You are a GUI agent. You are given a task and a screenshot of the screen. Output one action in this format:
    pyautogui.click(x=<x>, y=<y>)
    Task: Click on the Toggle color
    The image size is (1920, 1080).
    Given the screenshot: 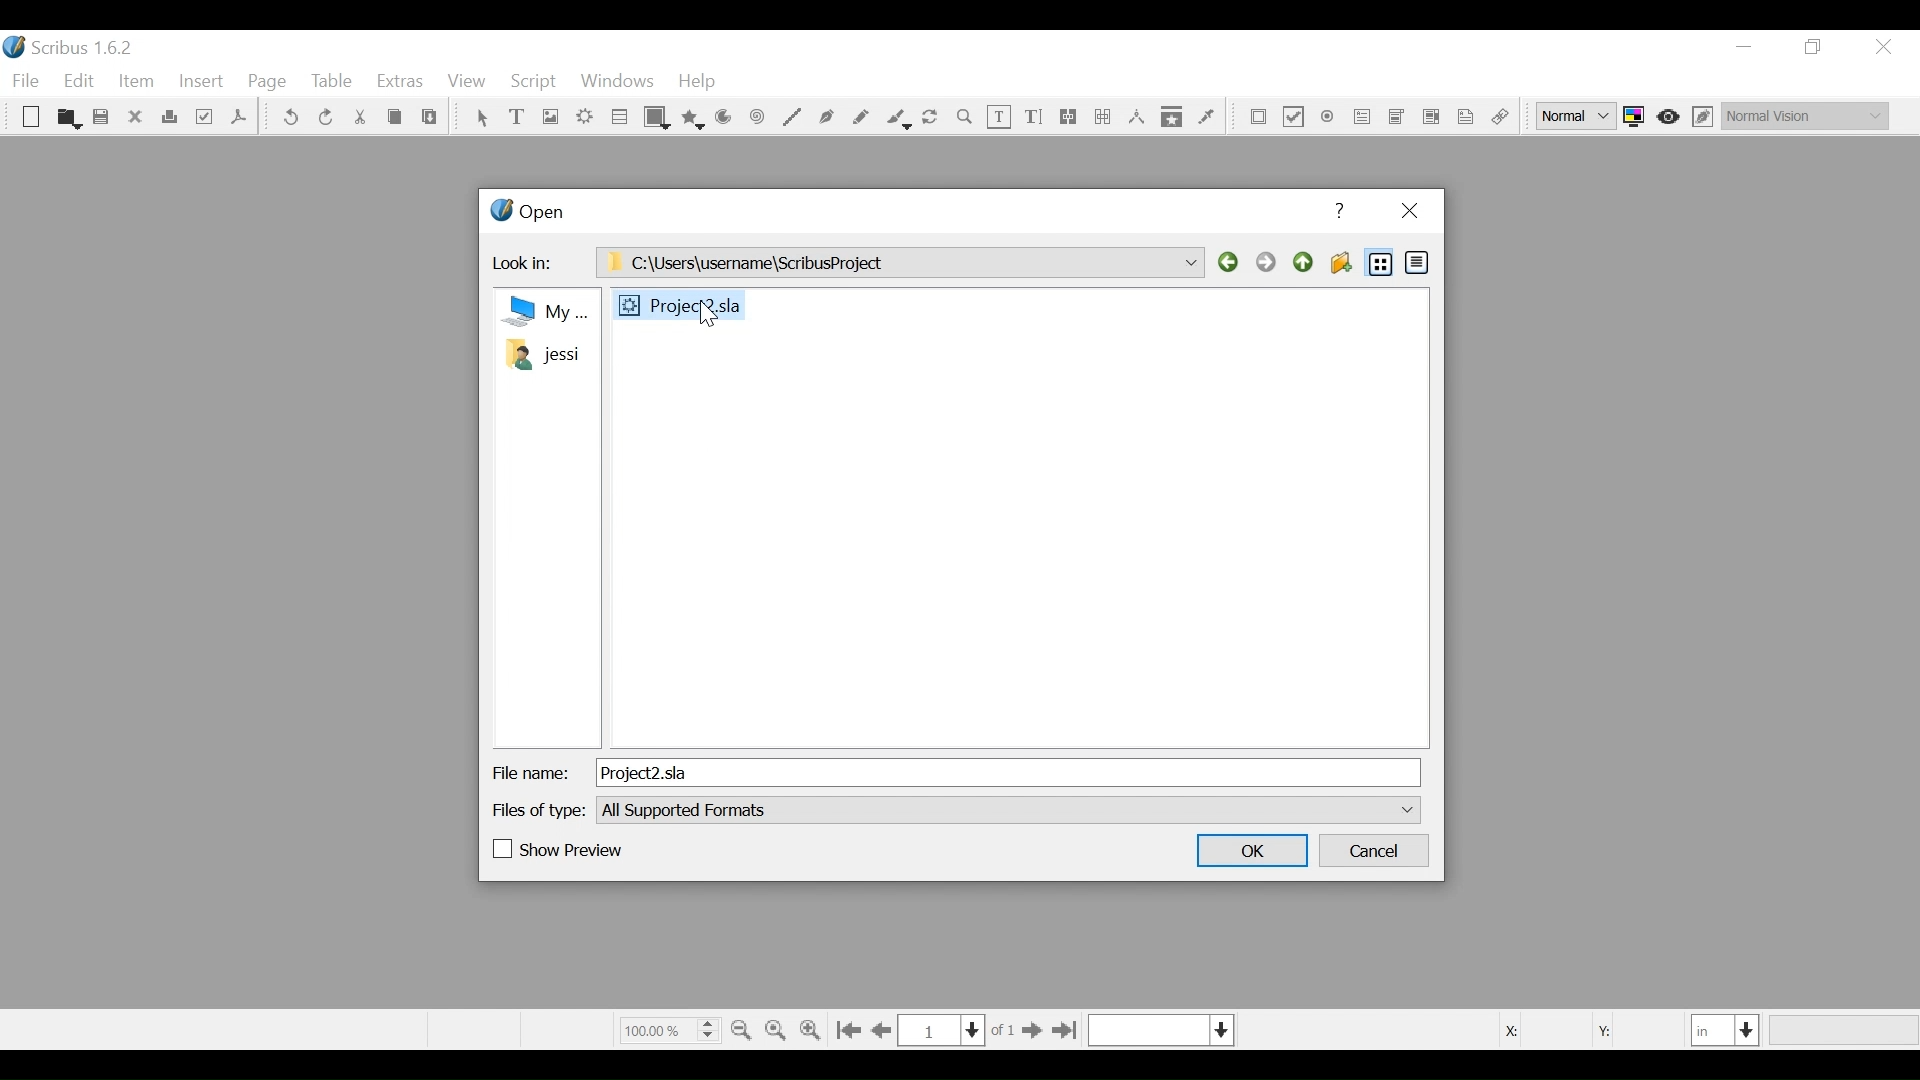 What is the action you would take?
    pyautogui.click(x=1639, y=116)
    